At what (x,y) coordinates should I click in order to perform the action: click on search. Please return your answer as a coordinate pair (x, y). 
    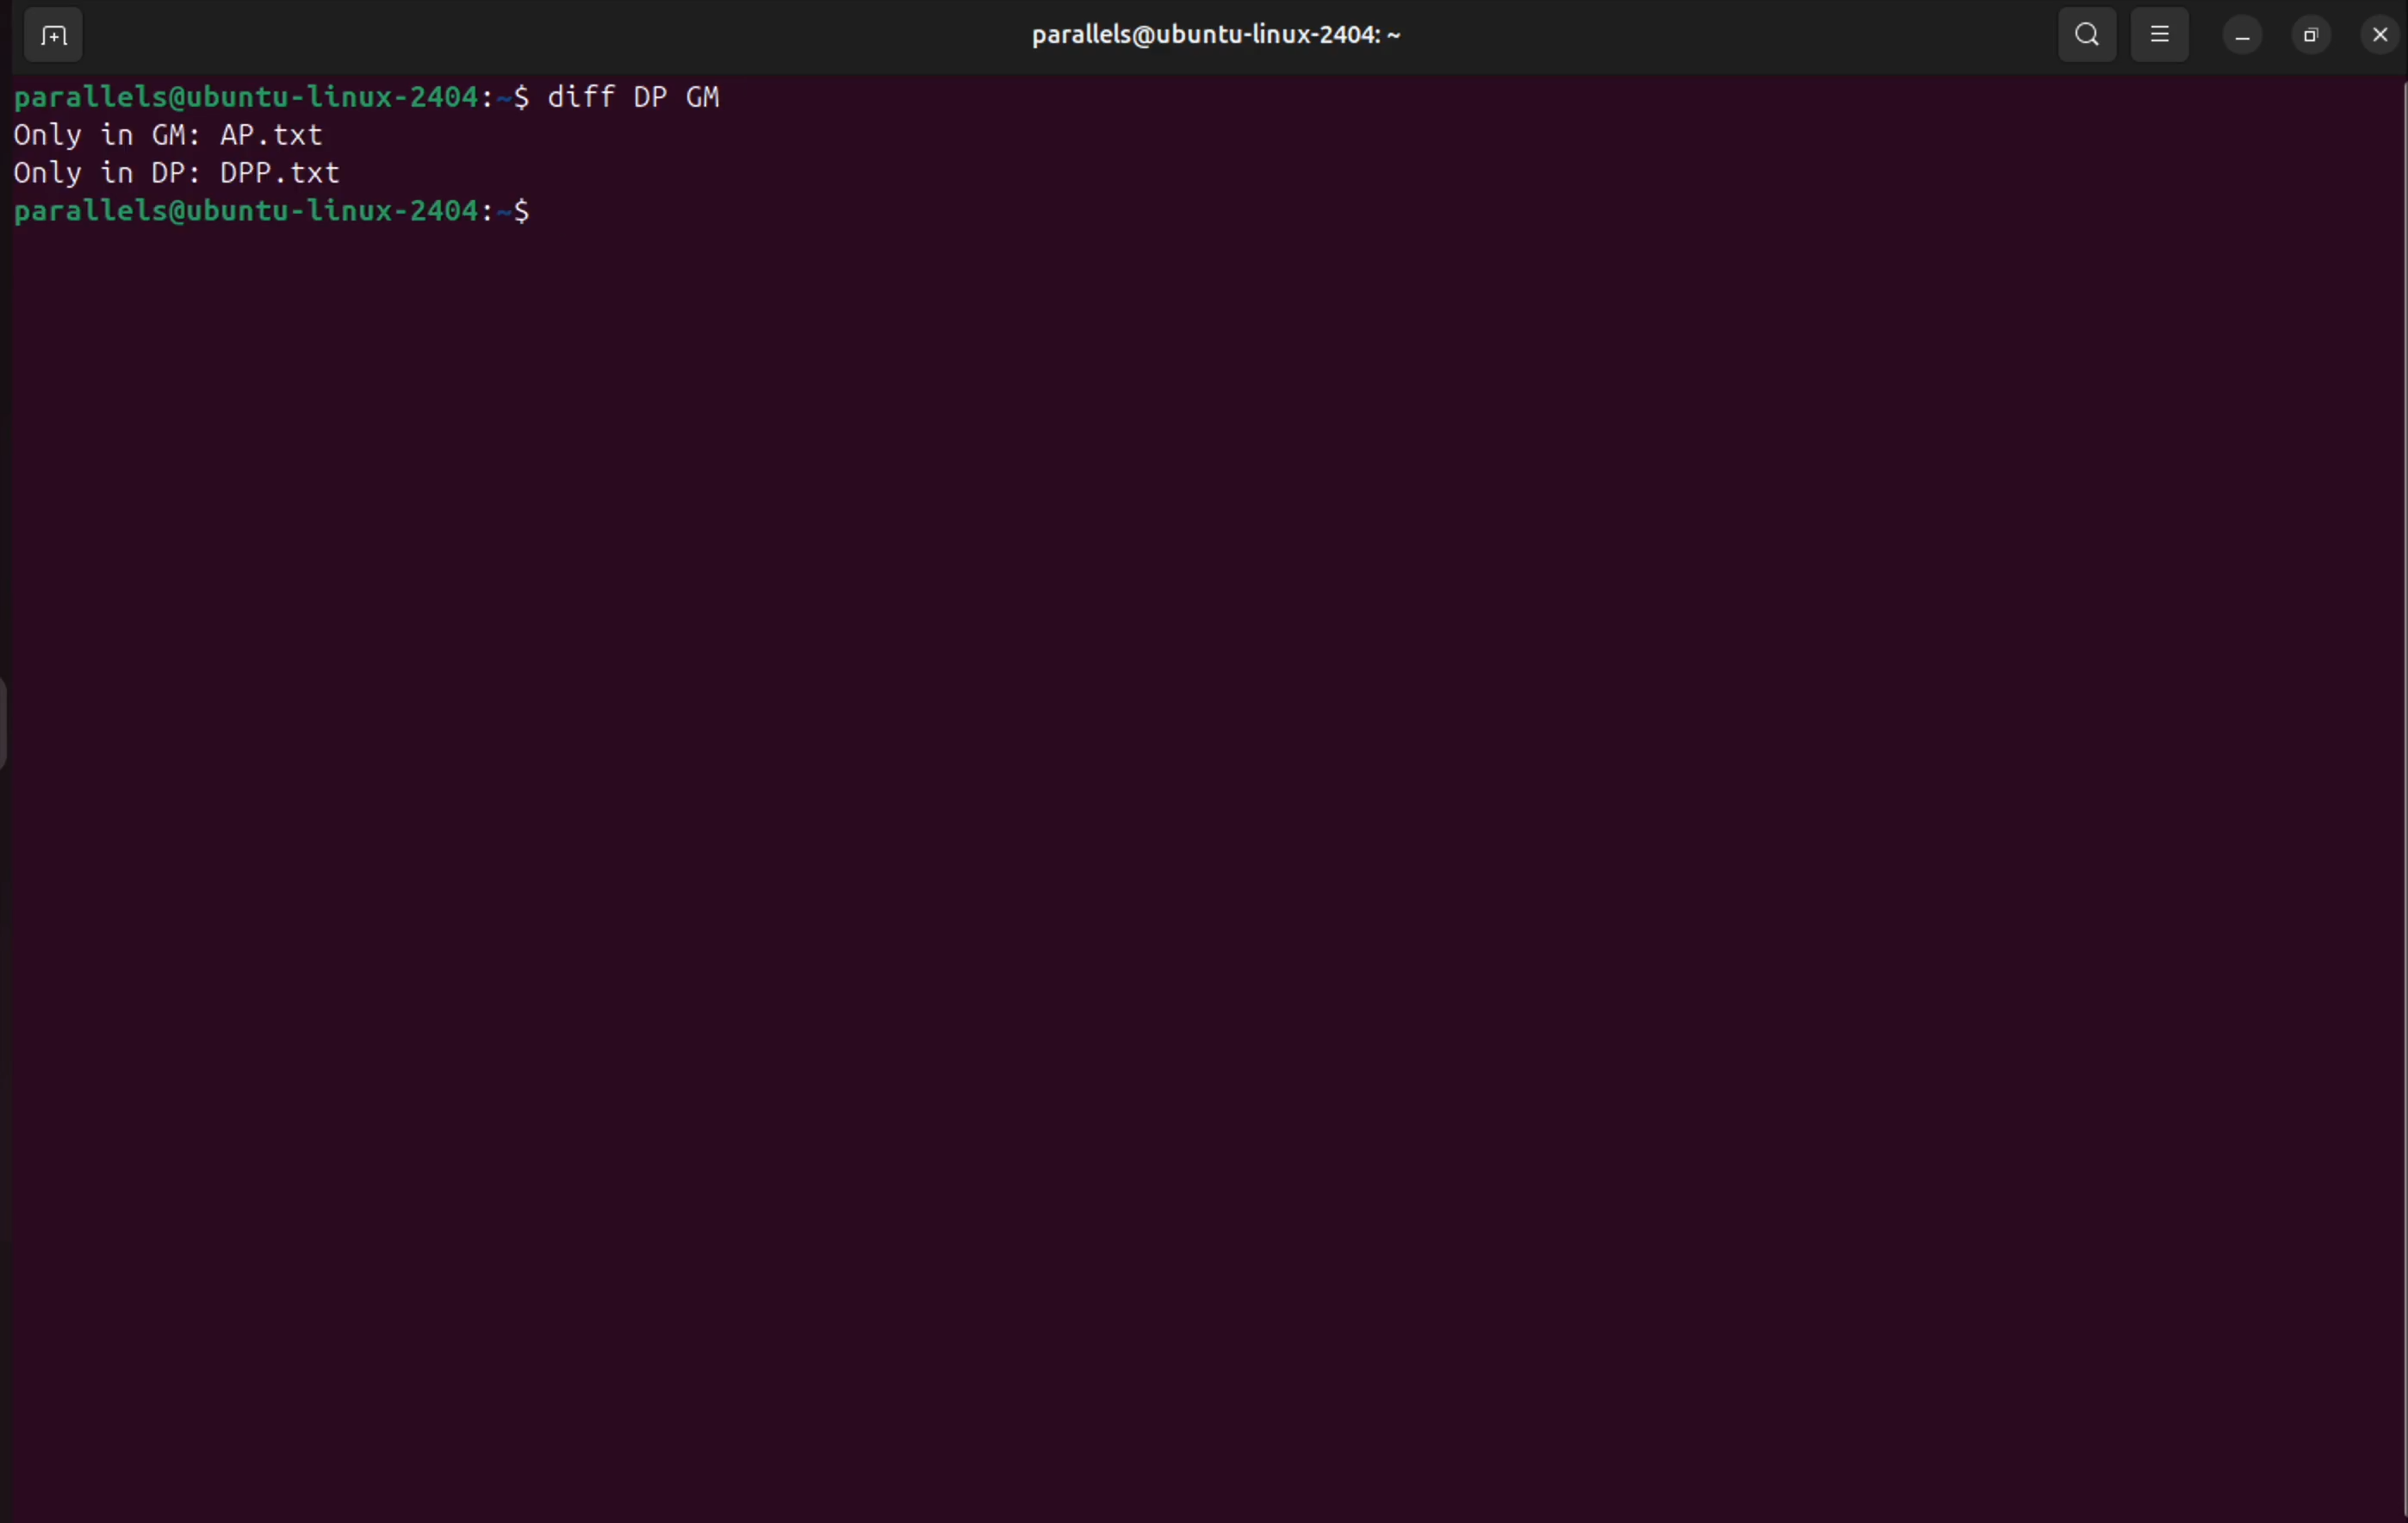
    Looking at the image, I should click on (2085, 34).